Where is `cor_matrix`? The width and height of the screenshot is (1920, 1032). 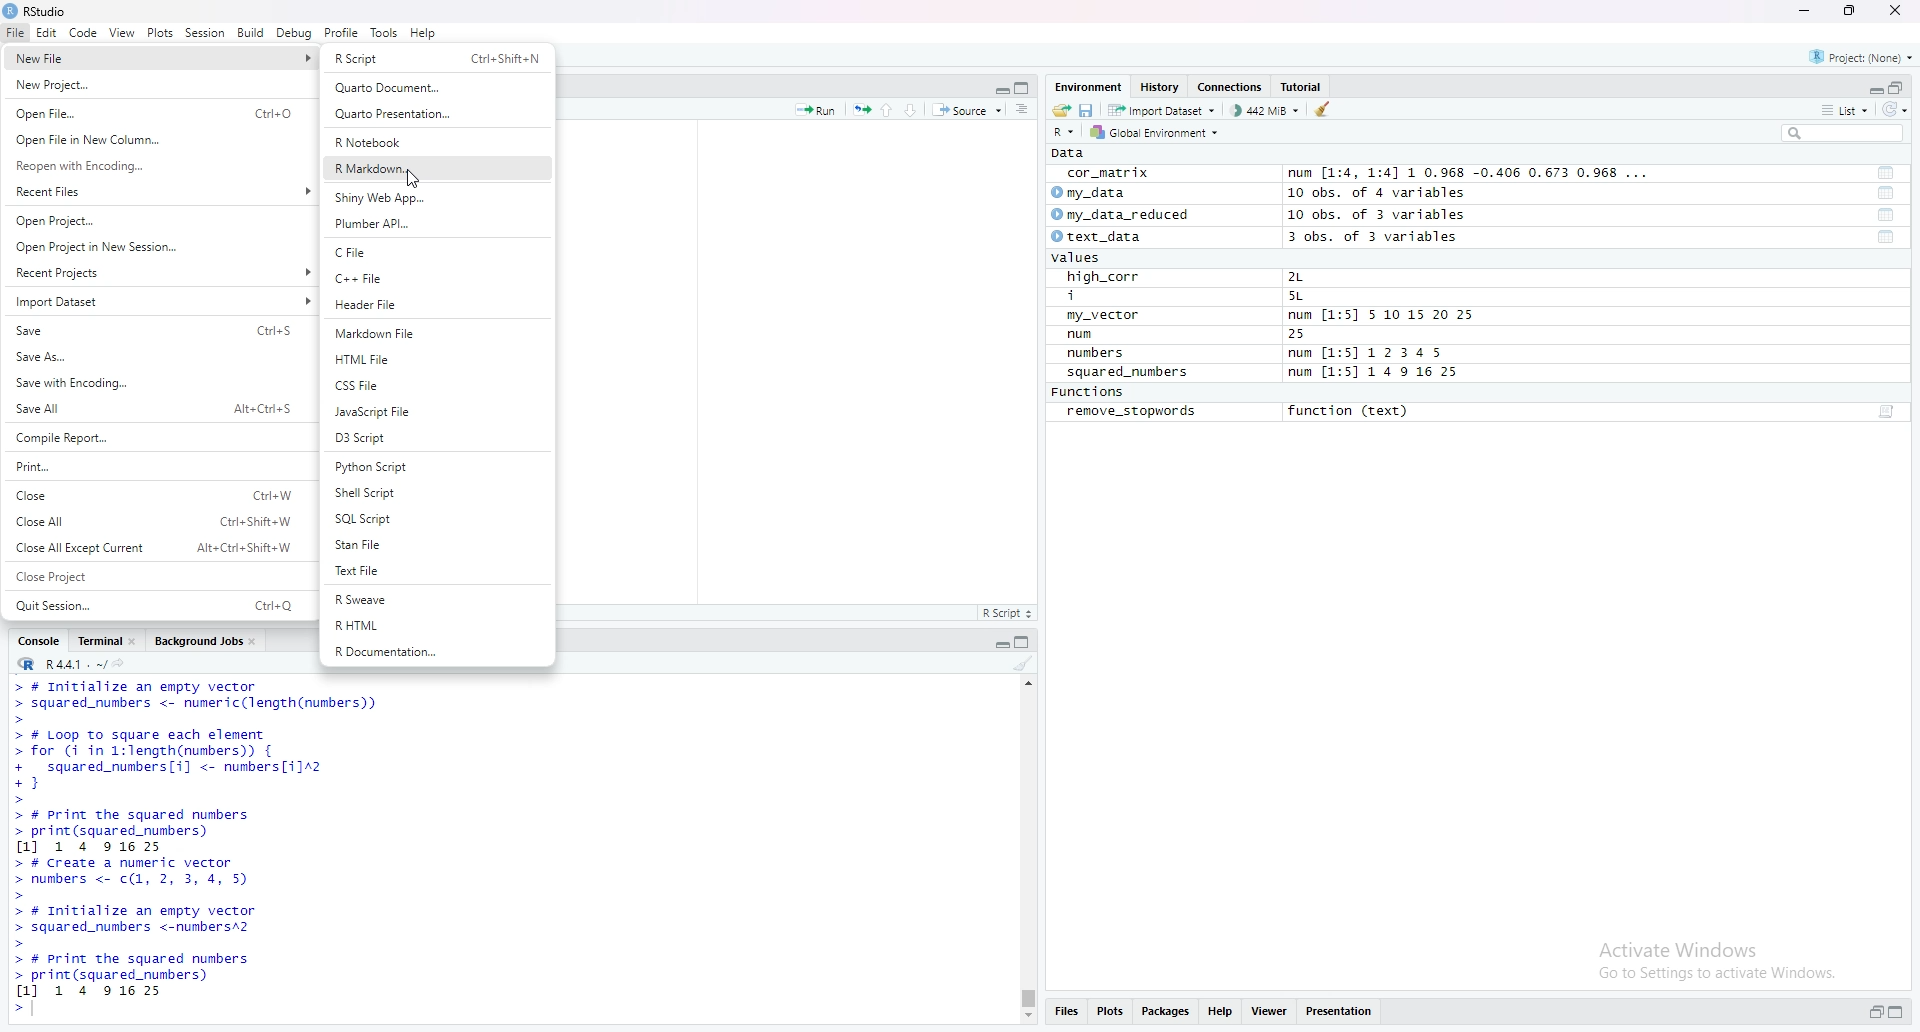 cor_matrix is located at coordinates (1109, 172).